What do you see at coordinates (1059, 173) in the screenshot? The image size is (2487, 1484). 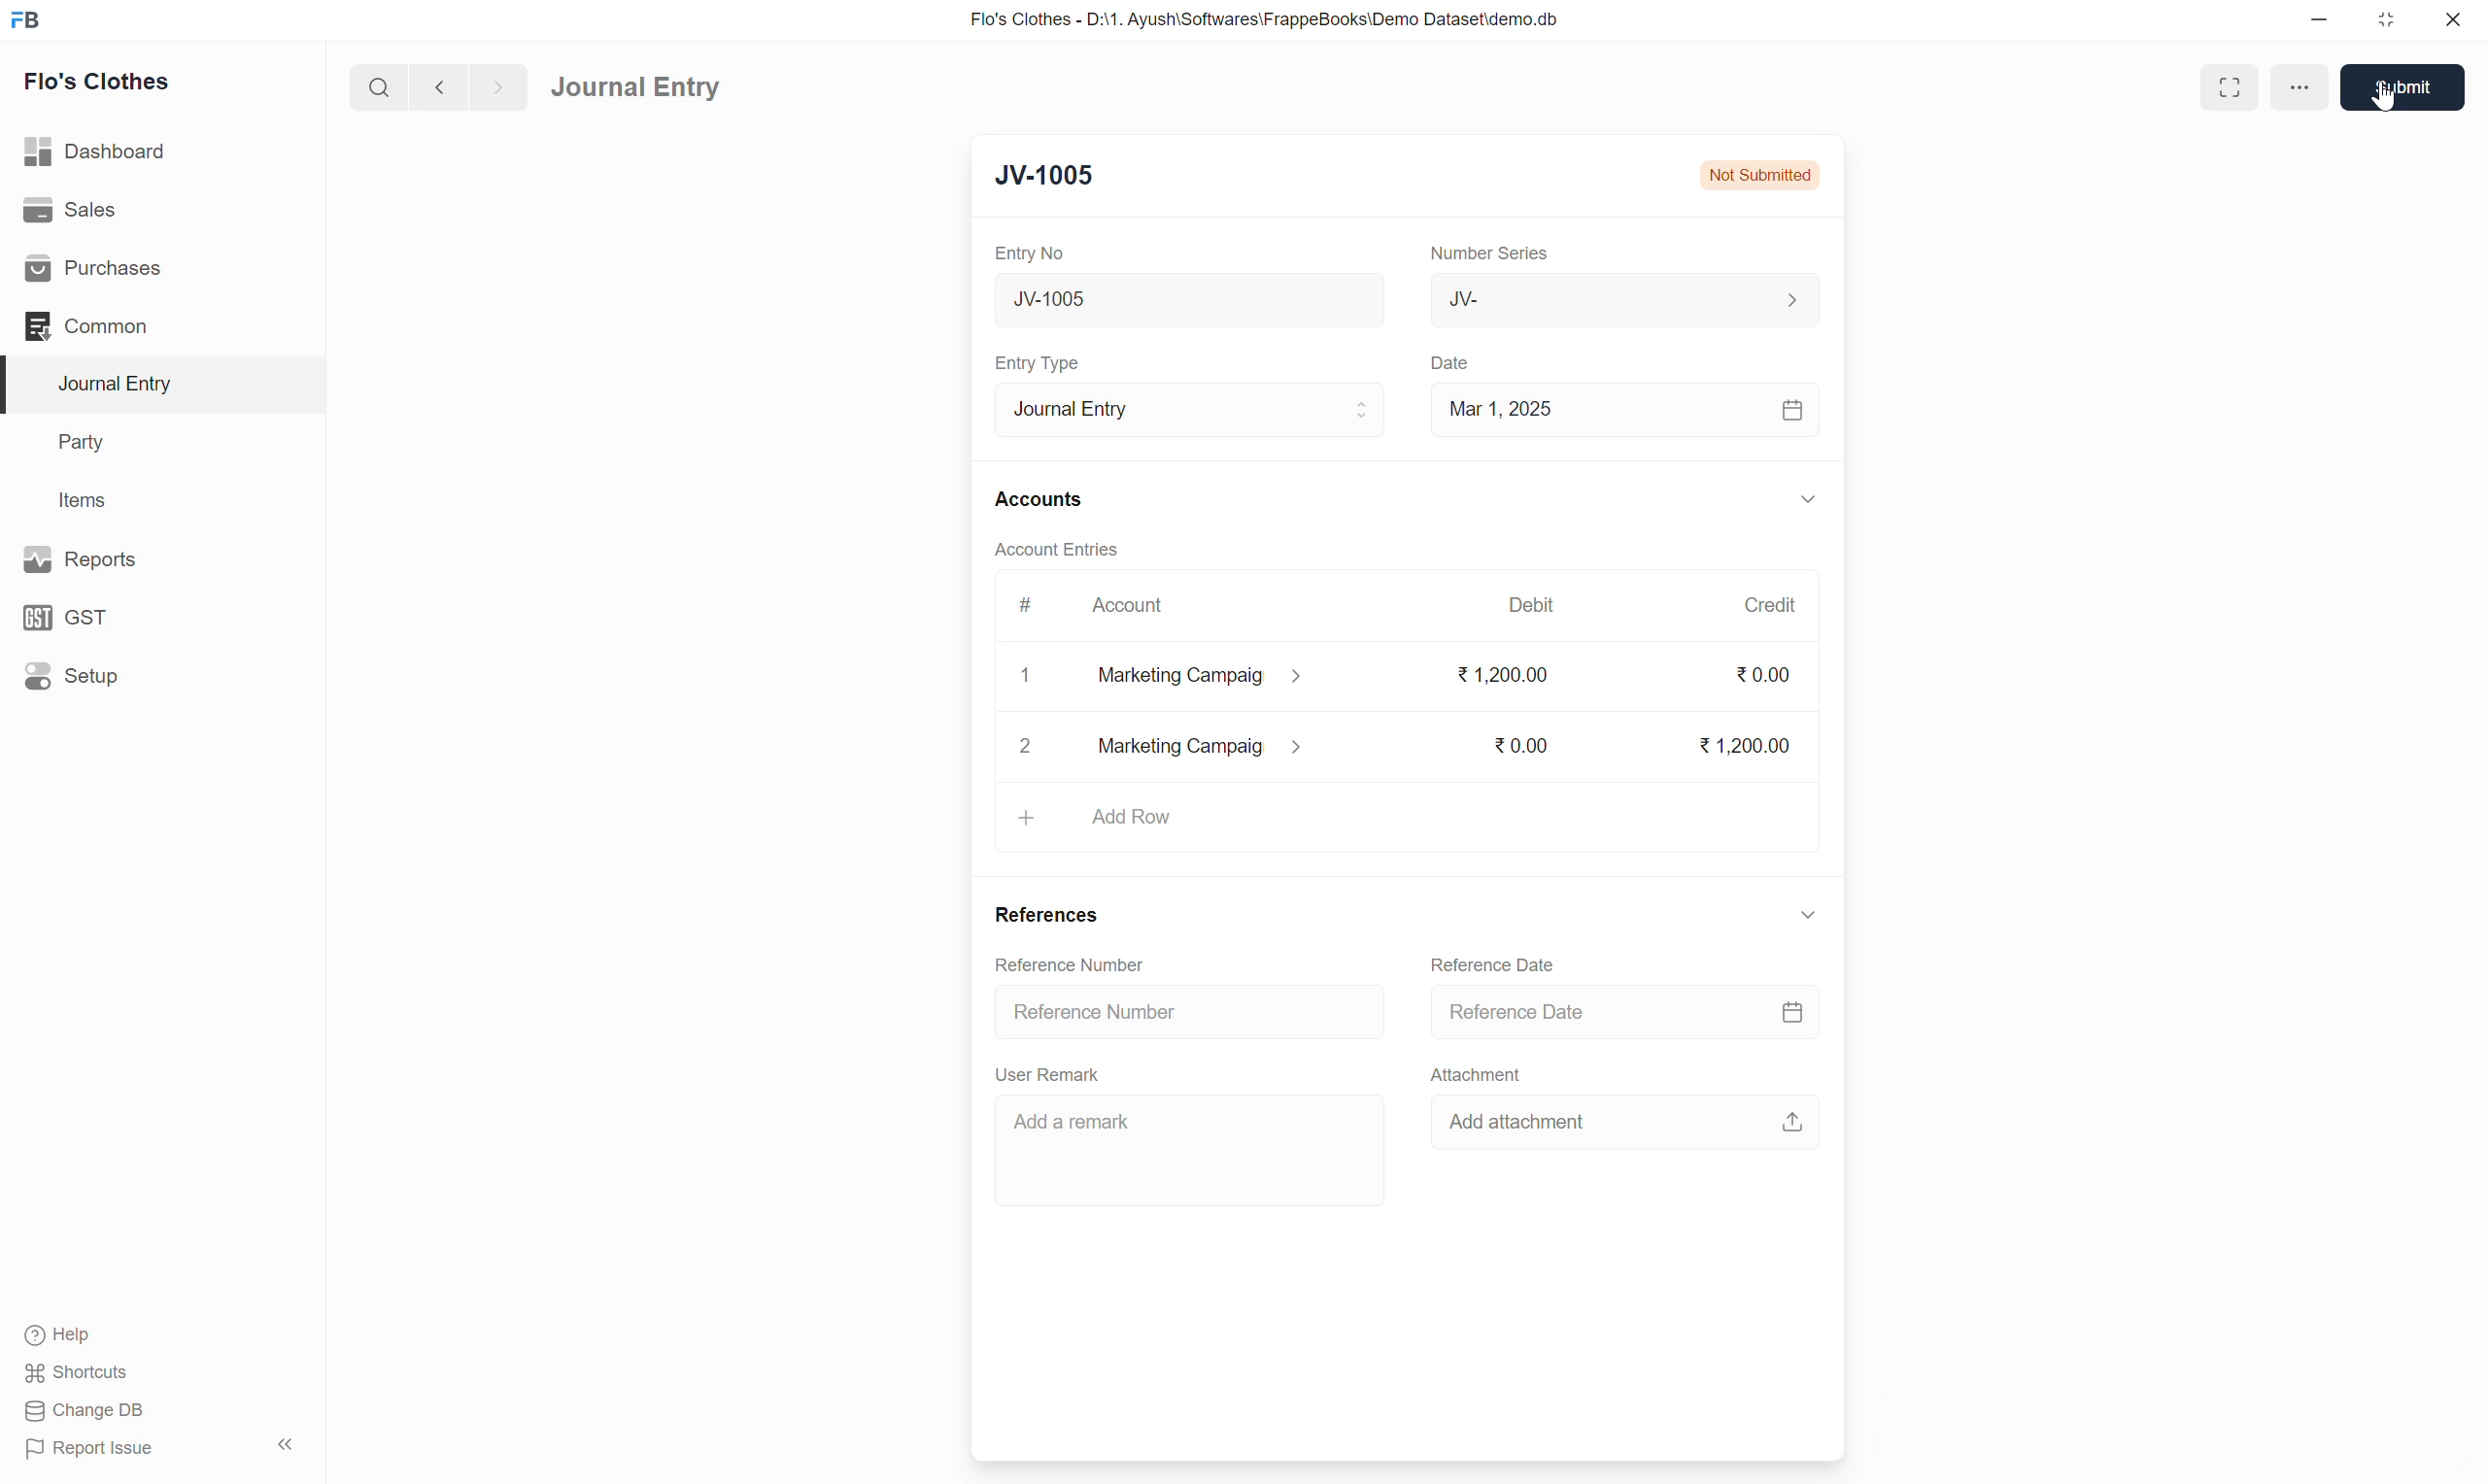 I see `New Entry` at bounding box center [1059, 173].